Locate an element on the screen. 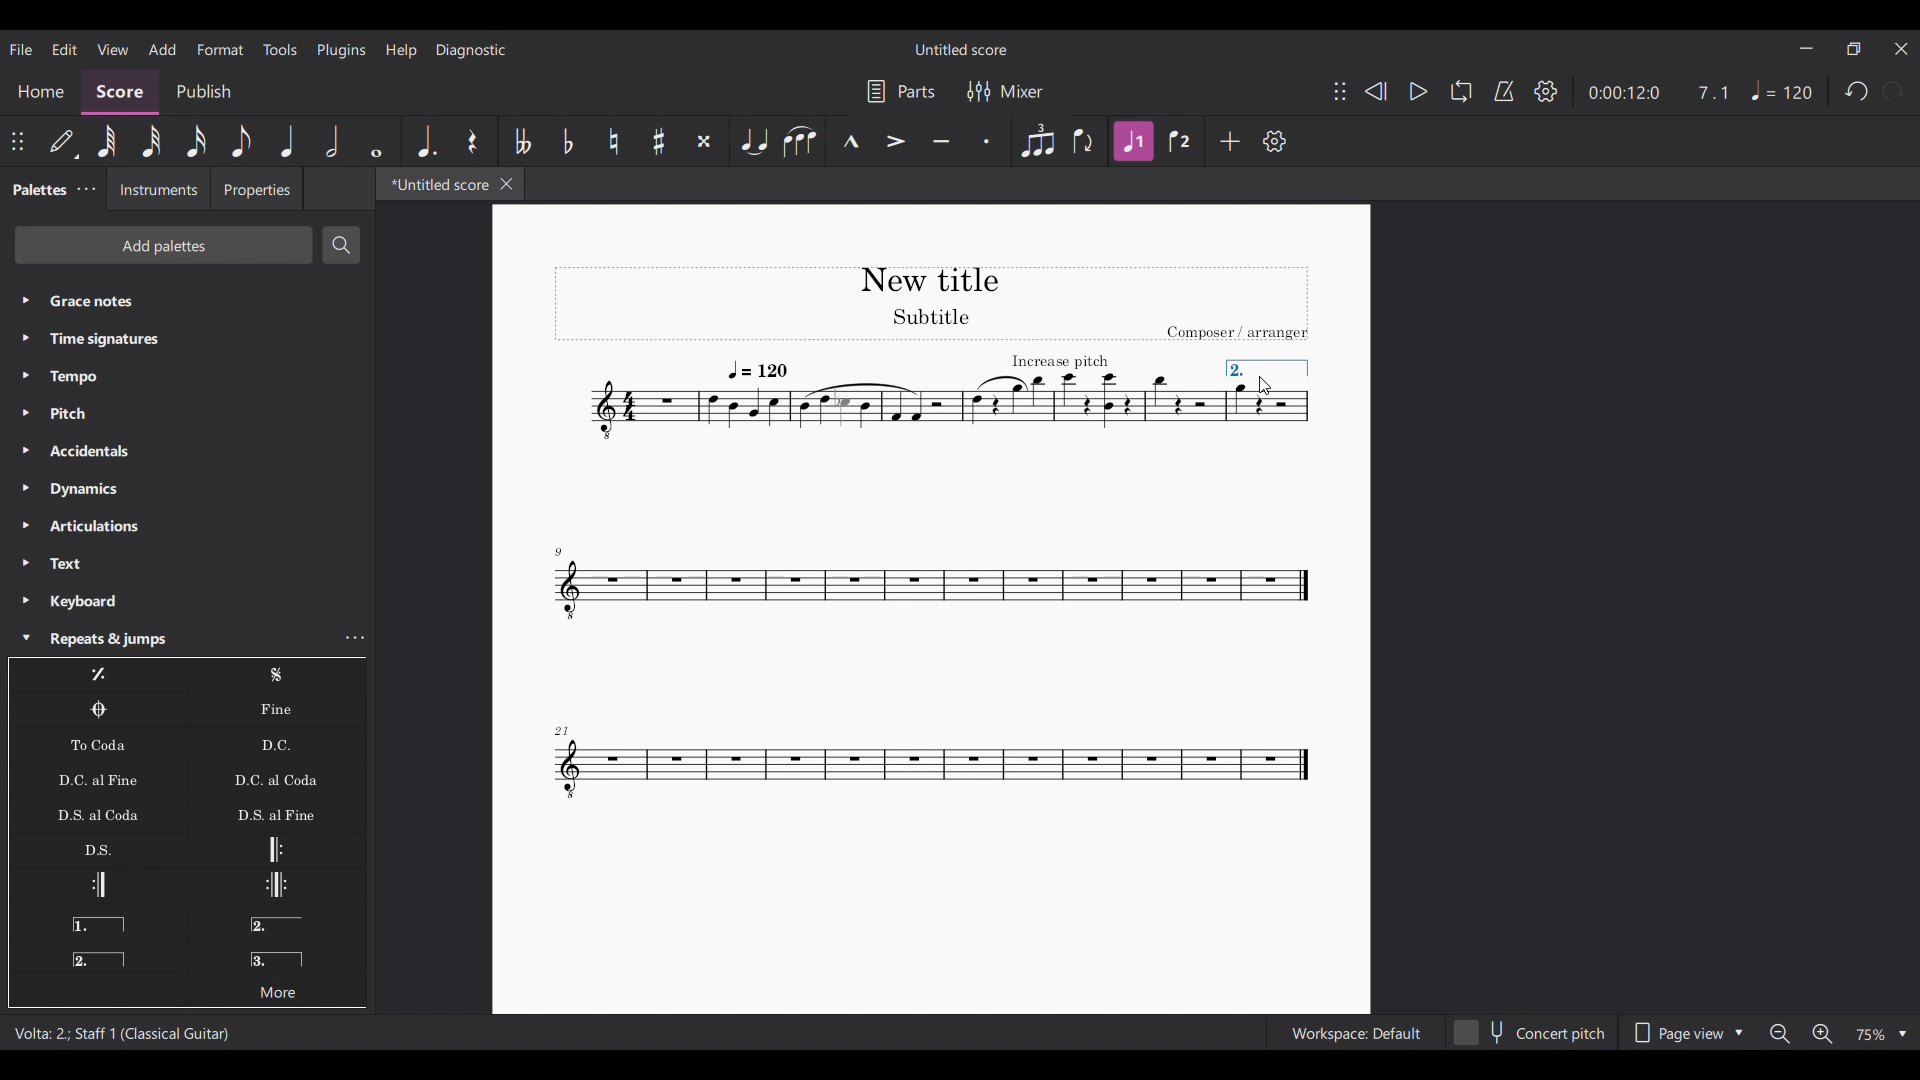 This screenshot has height=1080, width=1920. Current ratio is located at coordinates (1712, 93).